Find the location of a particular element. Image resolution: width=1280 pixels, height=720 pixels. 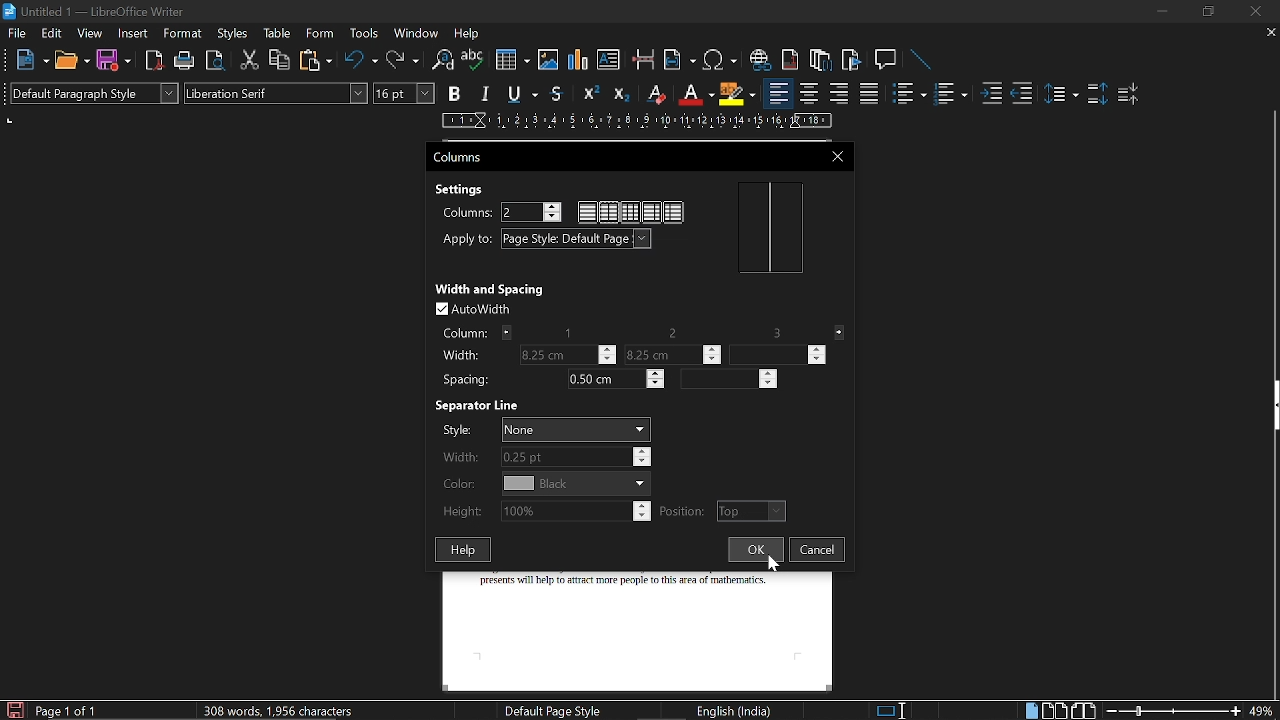

Columns is located at coordinates (466, 214).